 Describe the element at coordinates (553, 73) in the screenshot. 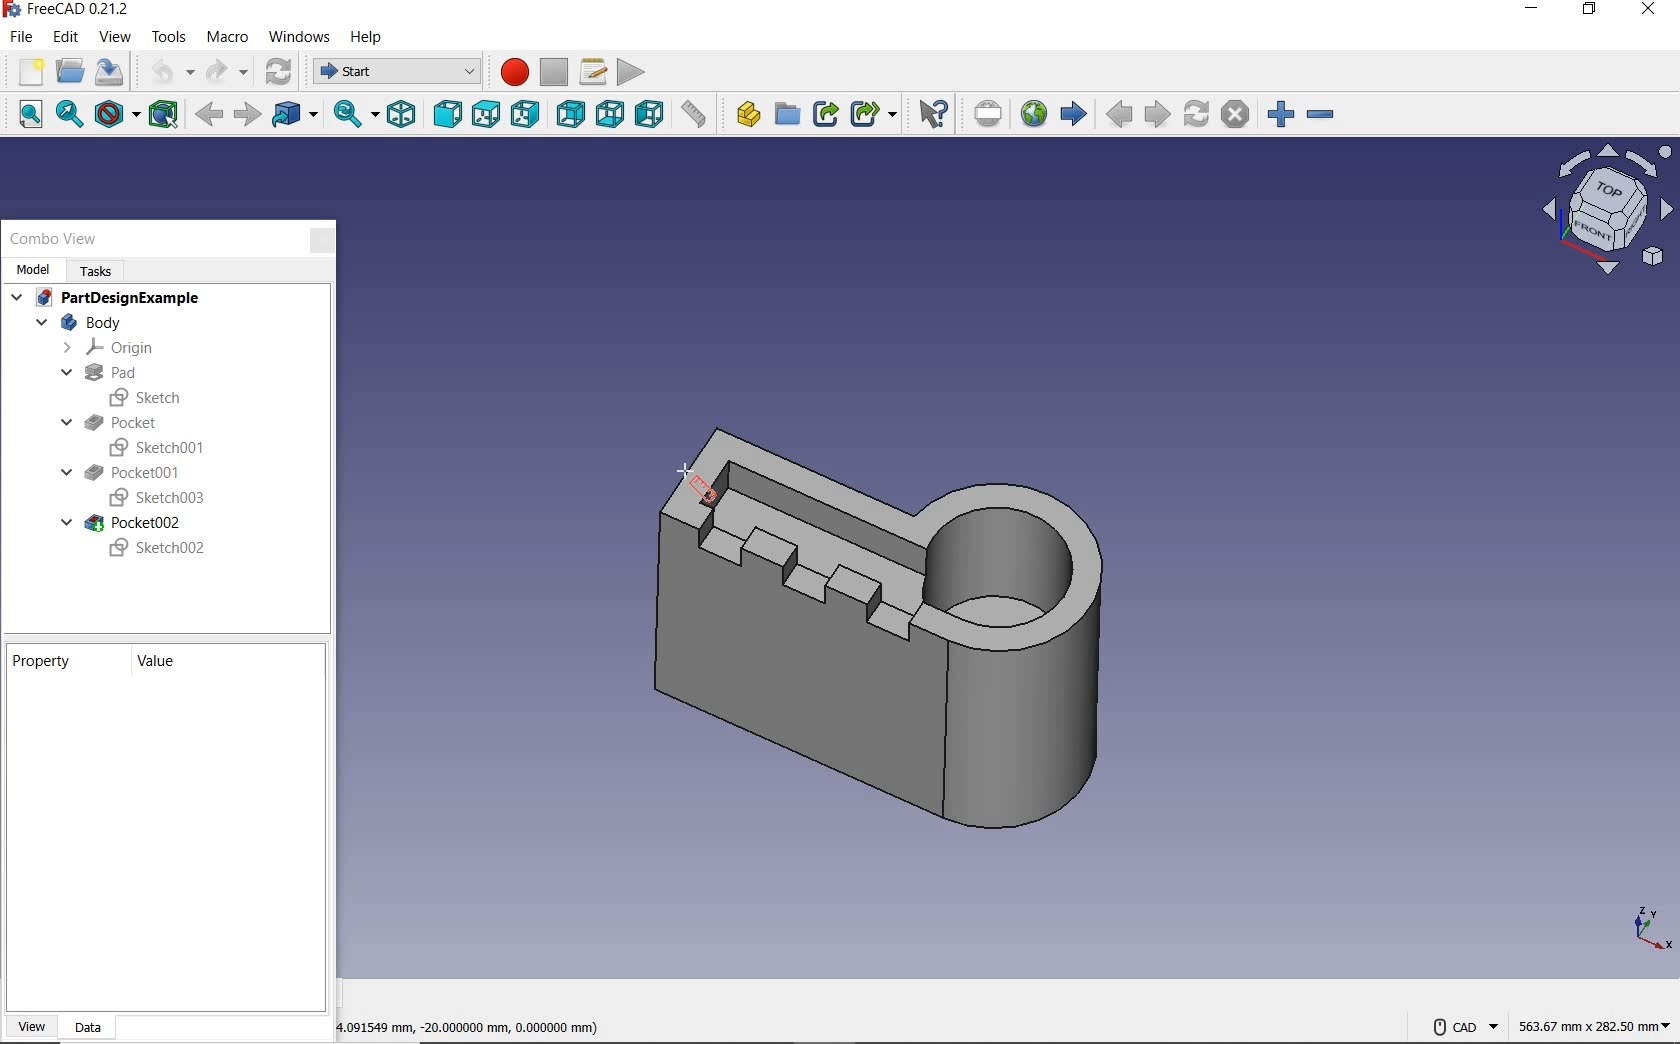

I see `stop macro recording` at that location.